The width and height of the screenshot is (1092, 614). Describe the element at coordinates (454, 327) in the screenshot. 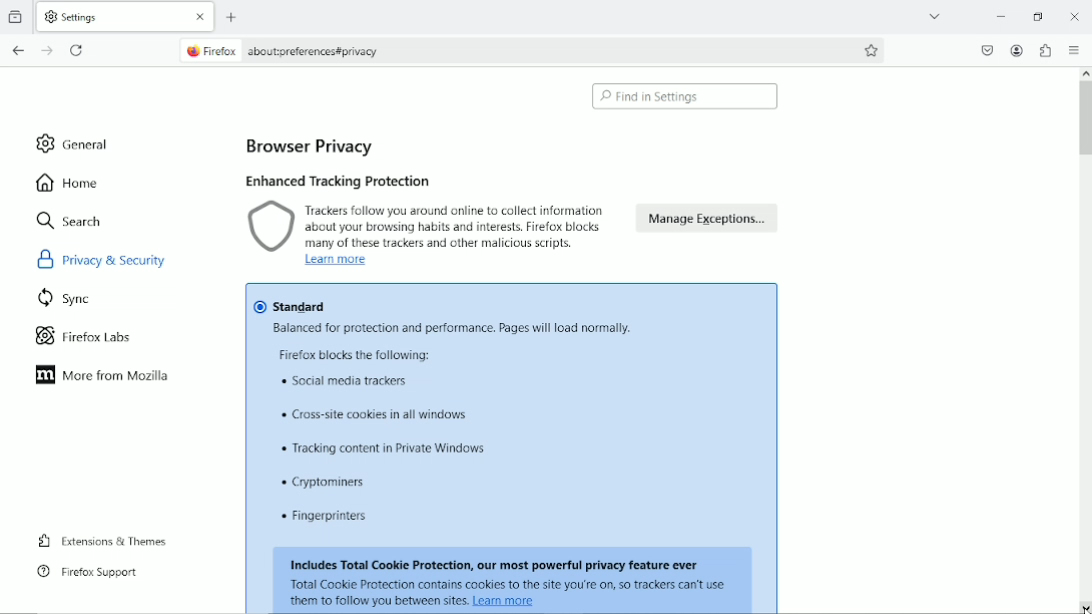

I see `text` at that location.